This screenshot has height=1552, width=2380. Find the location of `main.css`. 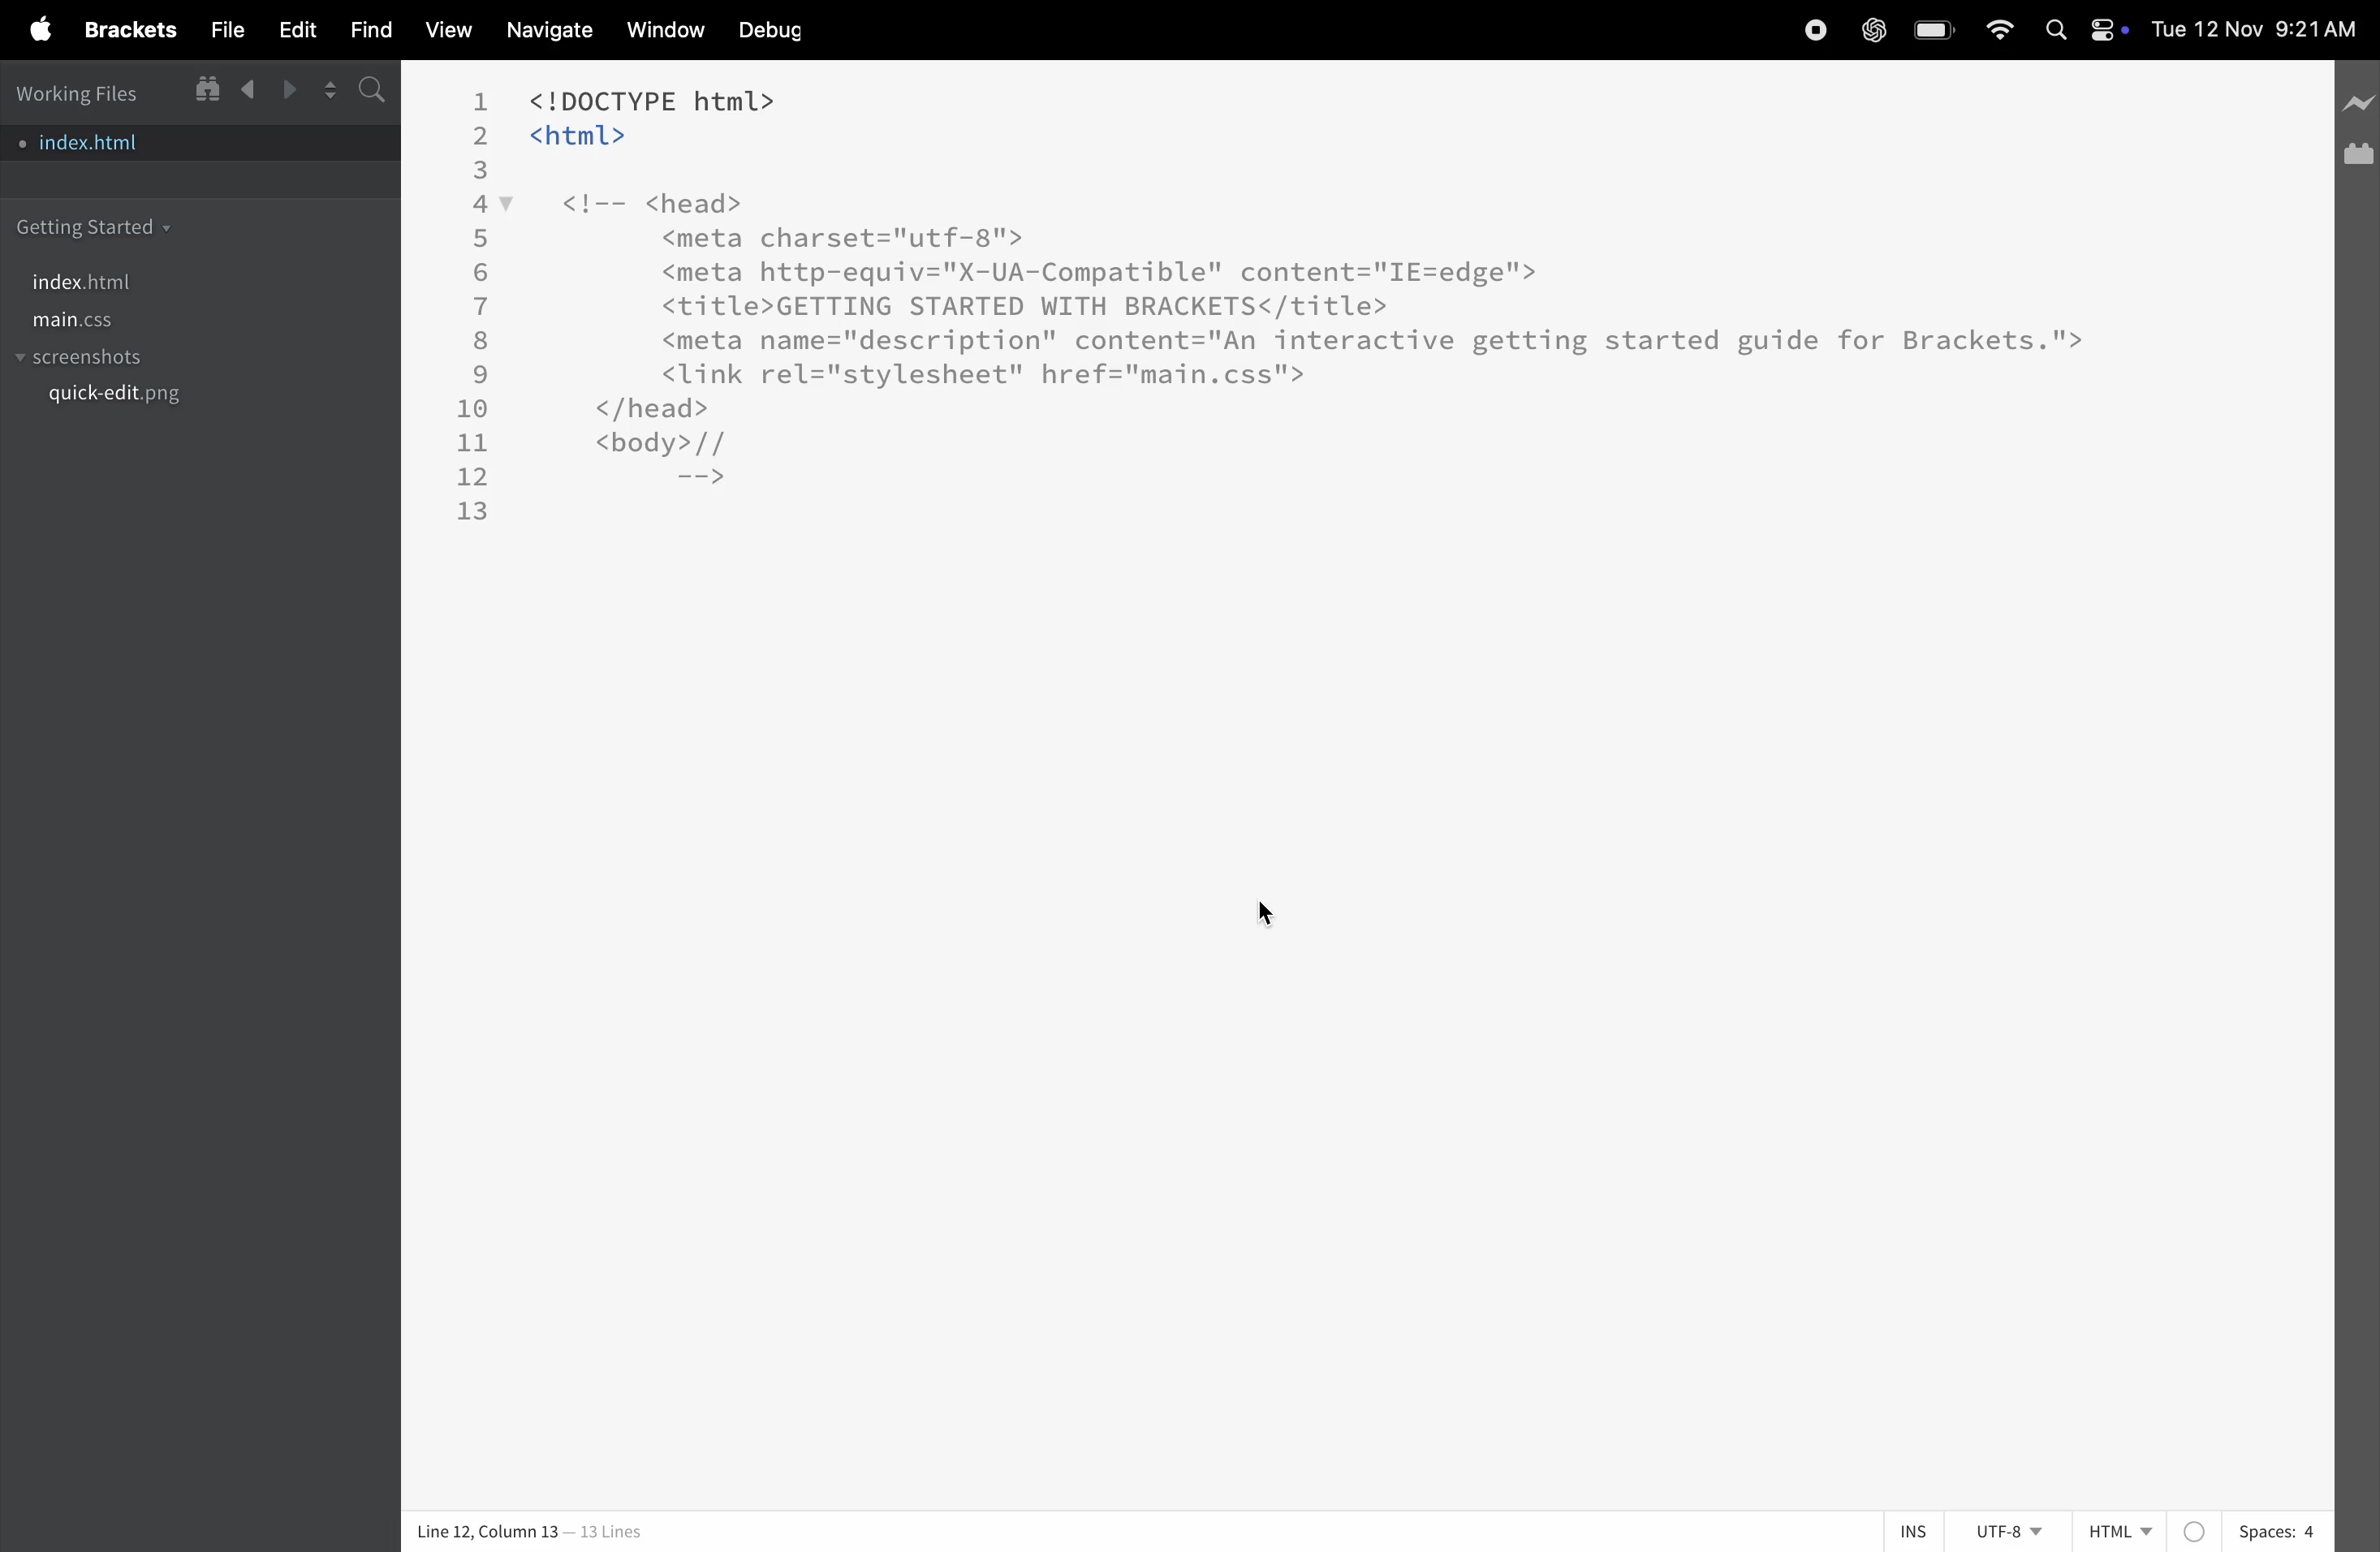

main.css is located at coordinates (128, 319).